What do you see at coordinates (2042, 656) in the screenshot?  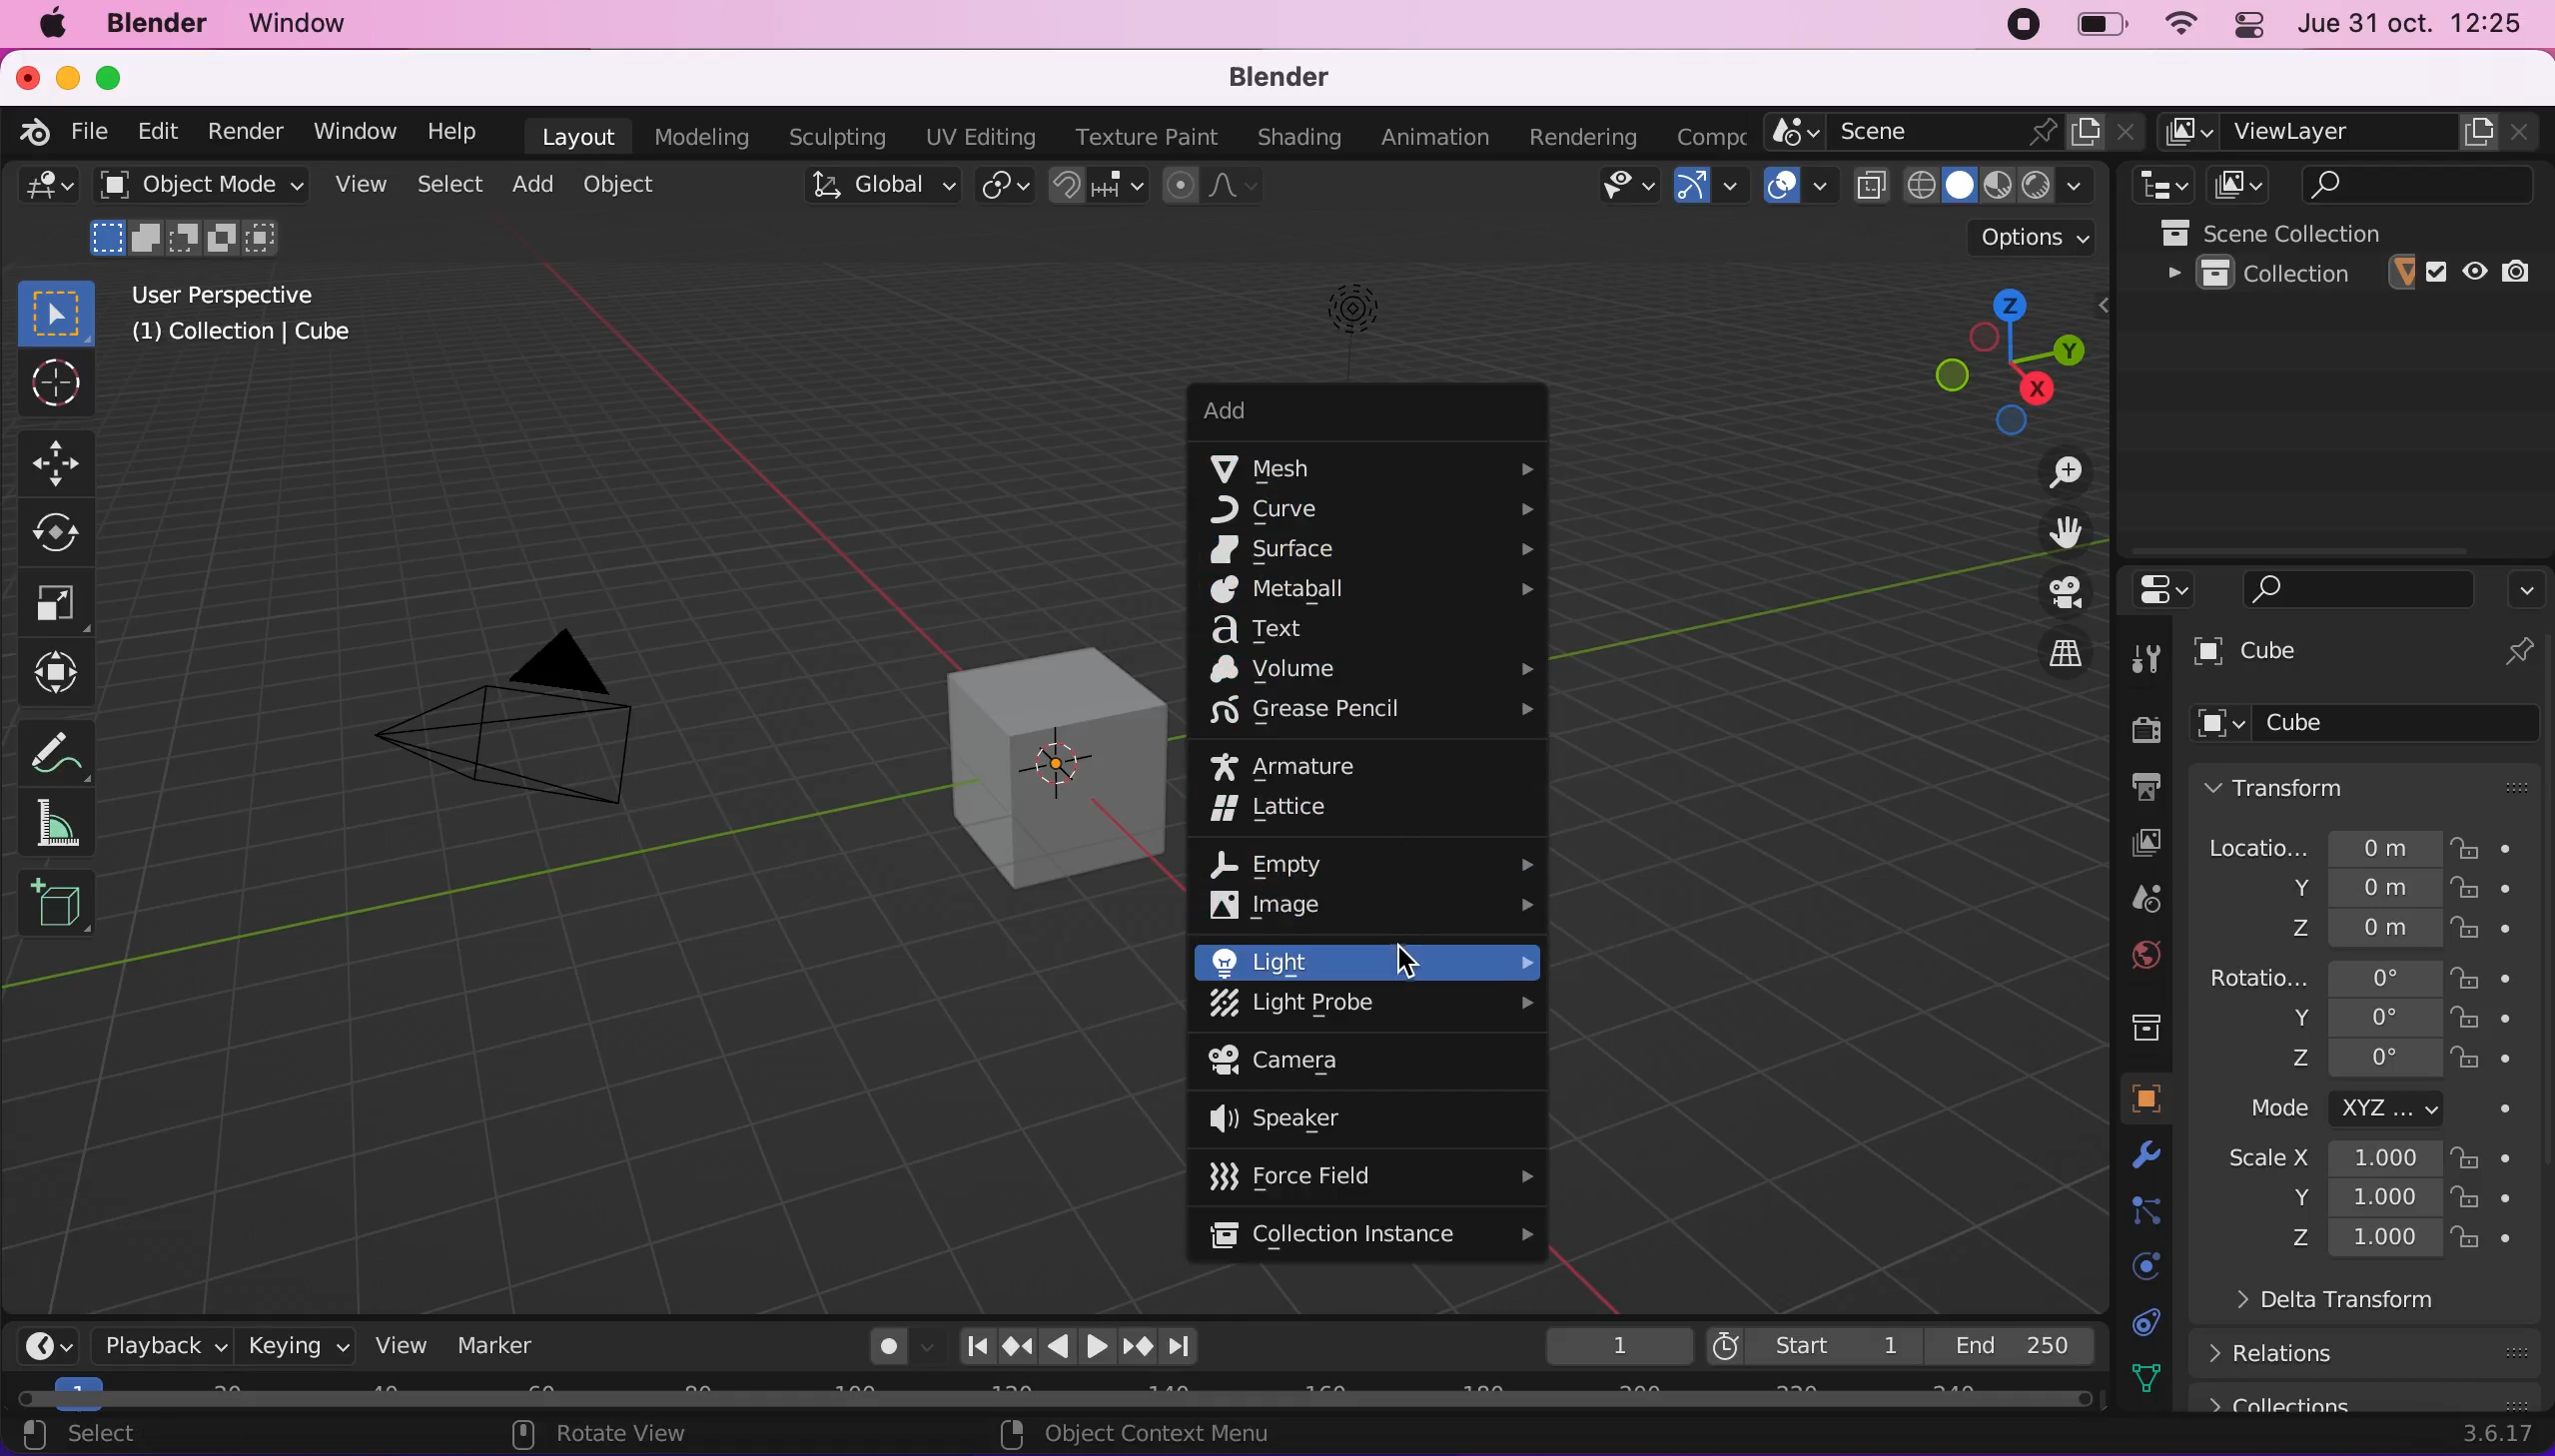 I see `switch the current view` at bounding box center [2042, 656].